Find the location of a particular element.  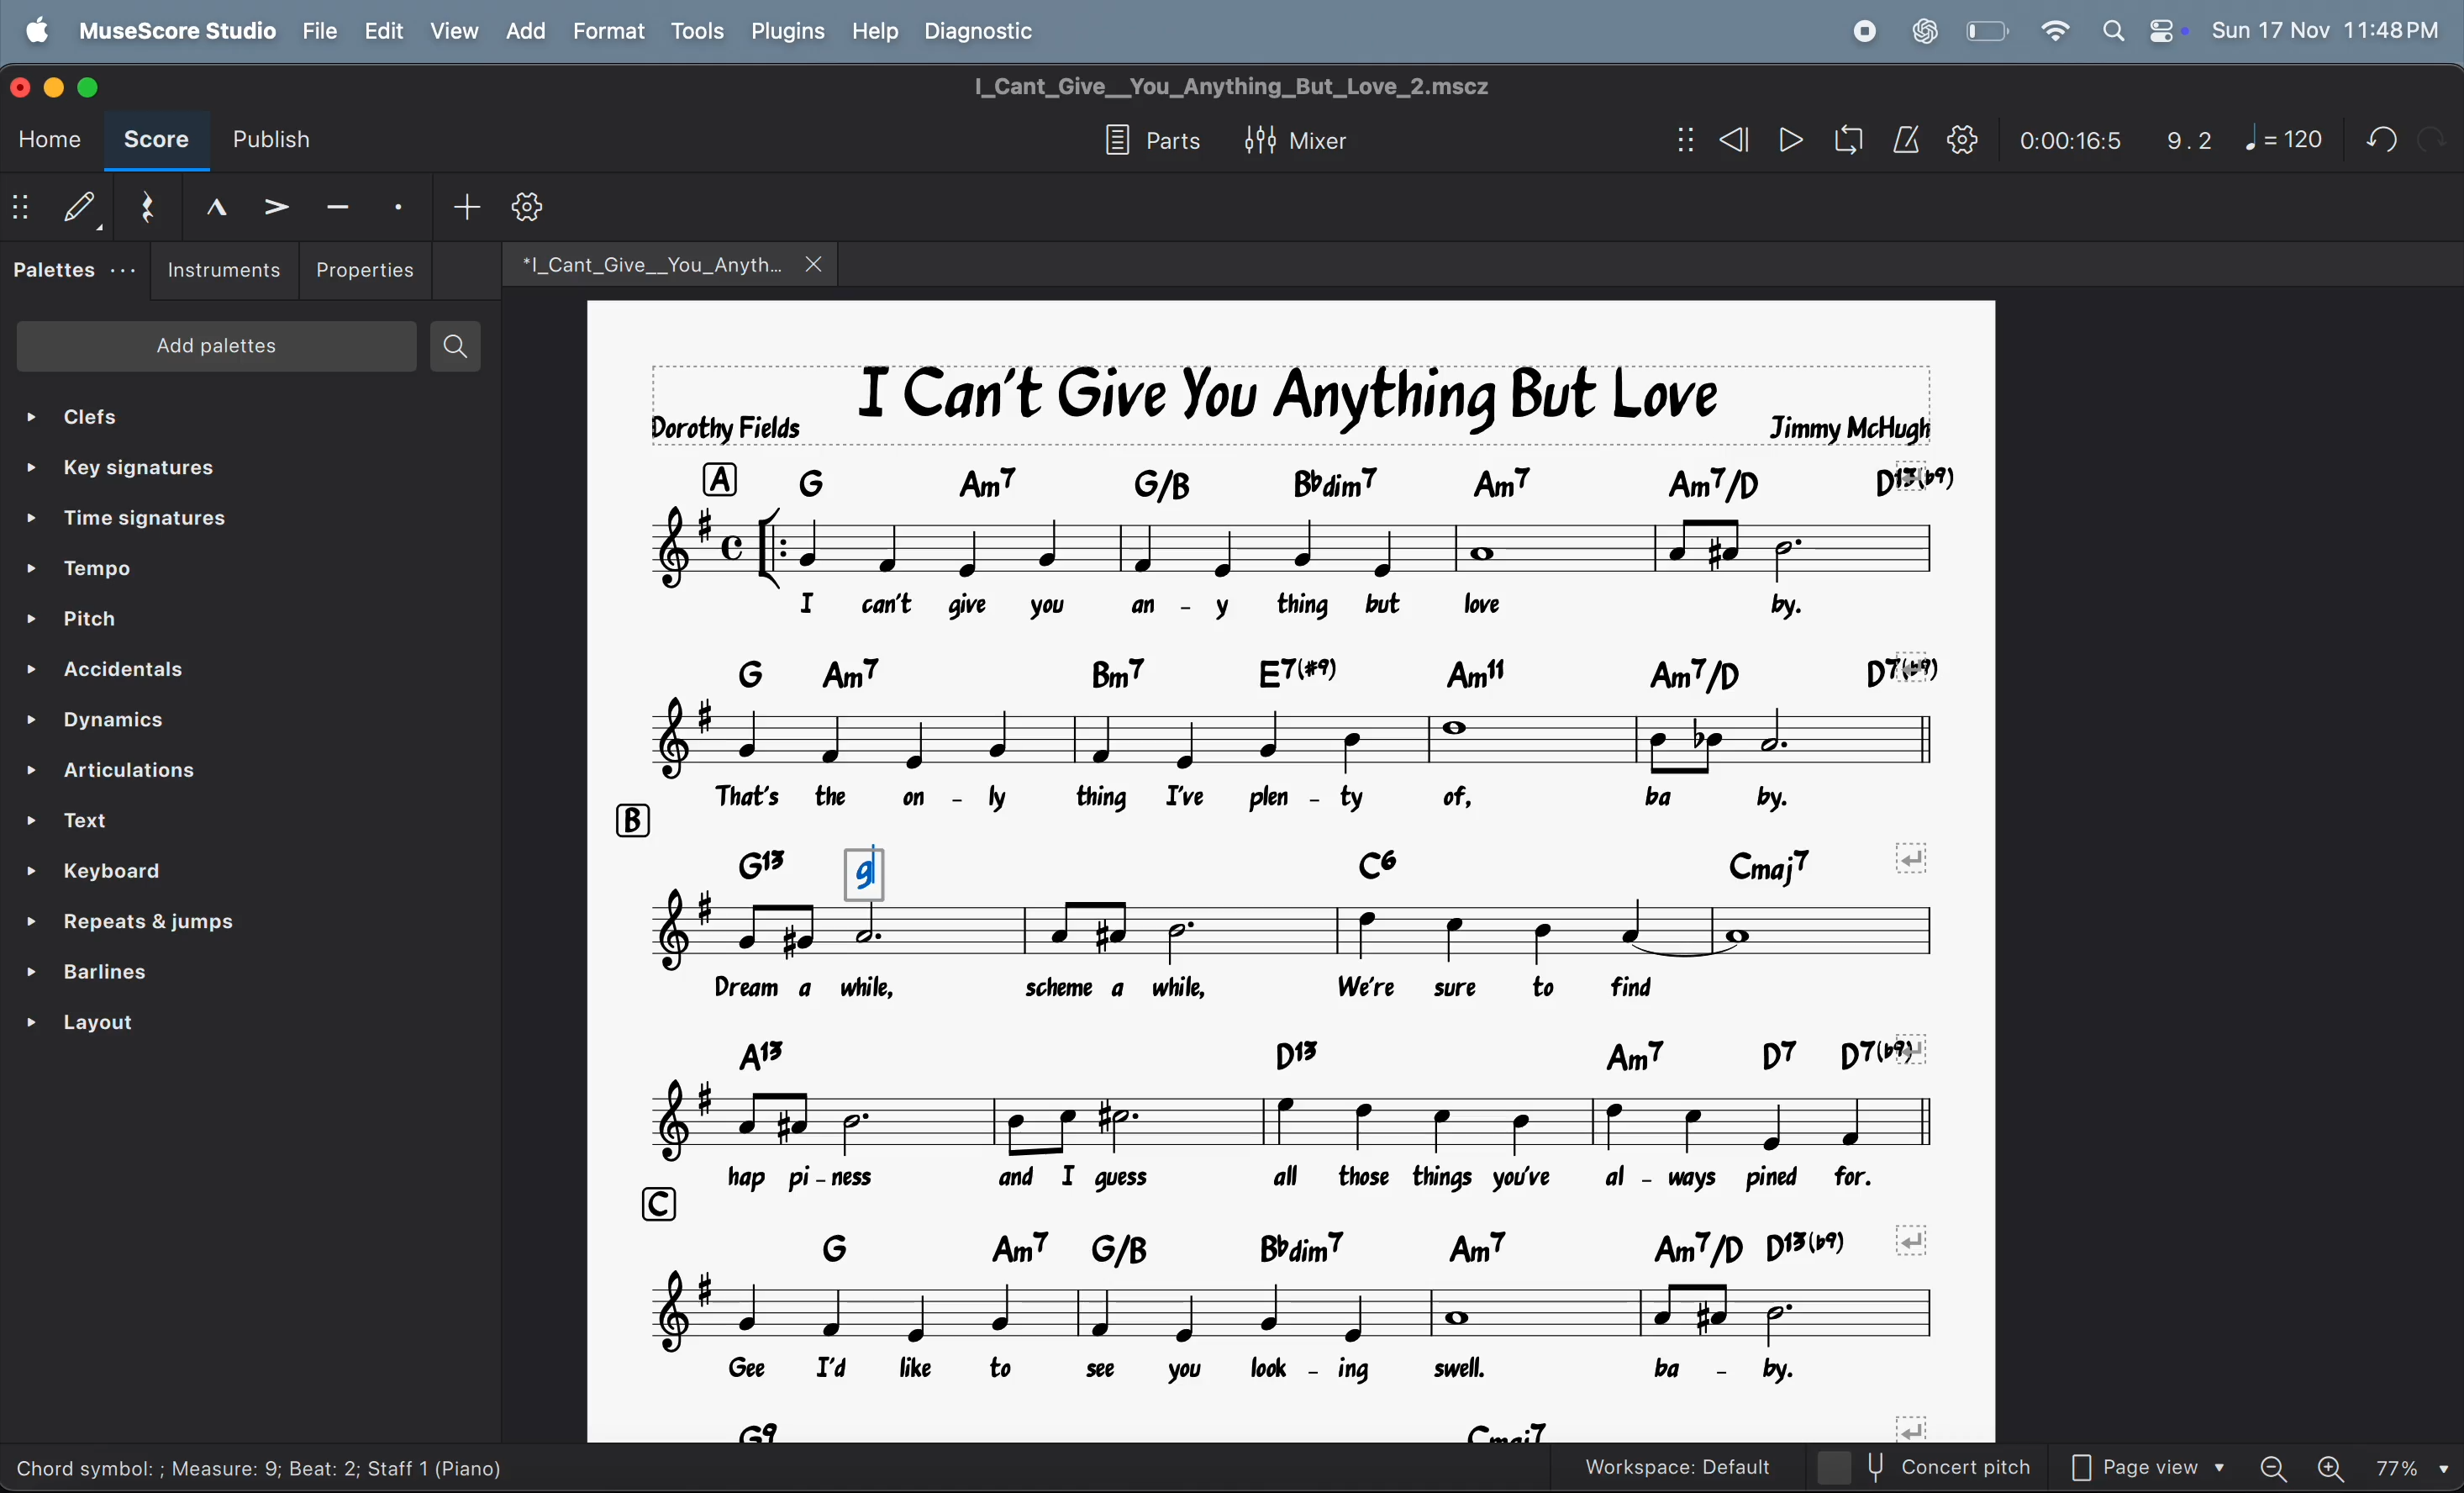

b row is located at coordinates (627, 819).